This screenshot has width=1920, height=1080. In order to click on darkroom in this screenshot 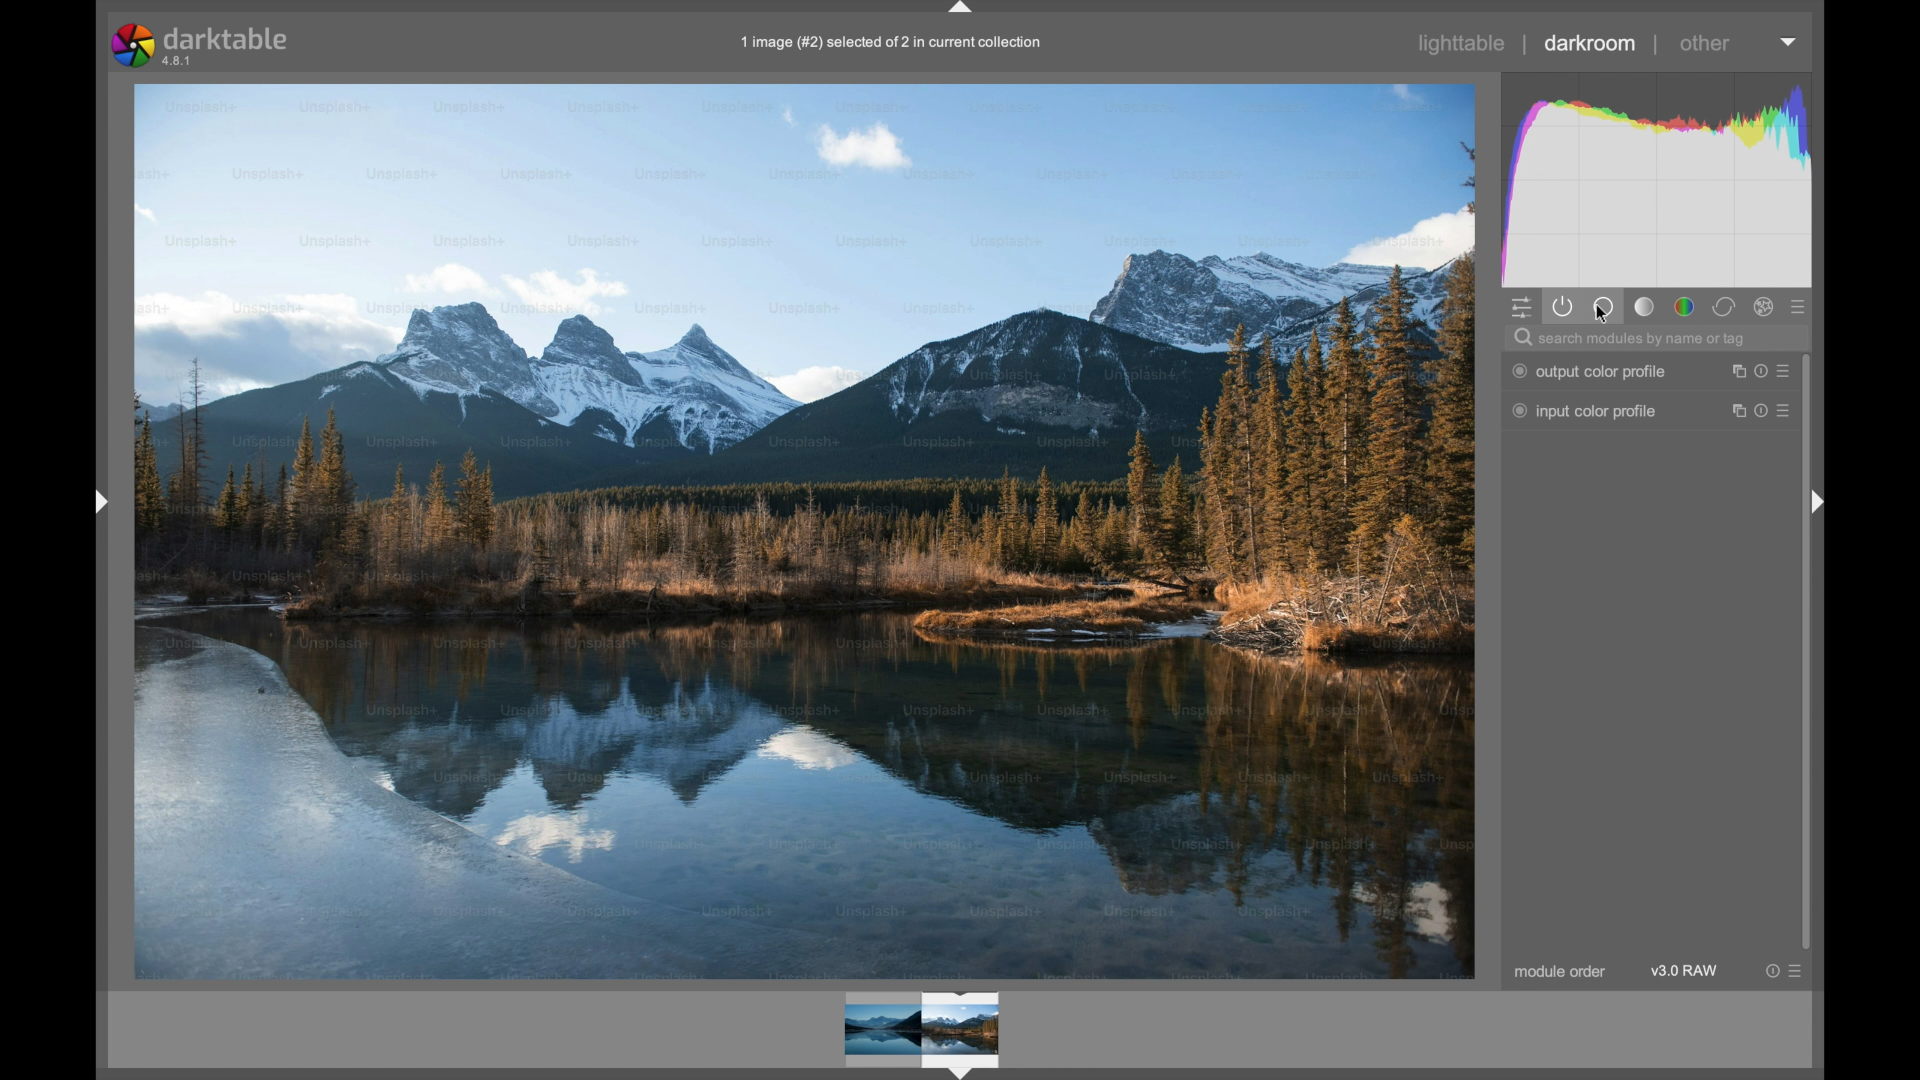, I will do `click(1592, 43)`.